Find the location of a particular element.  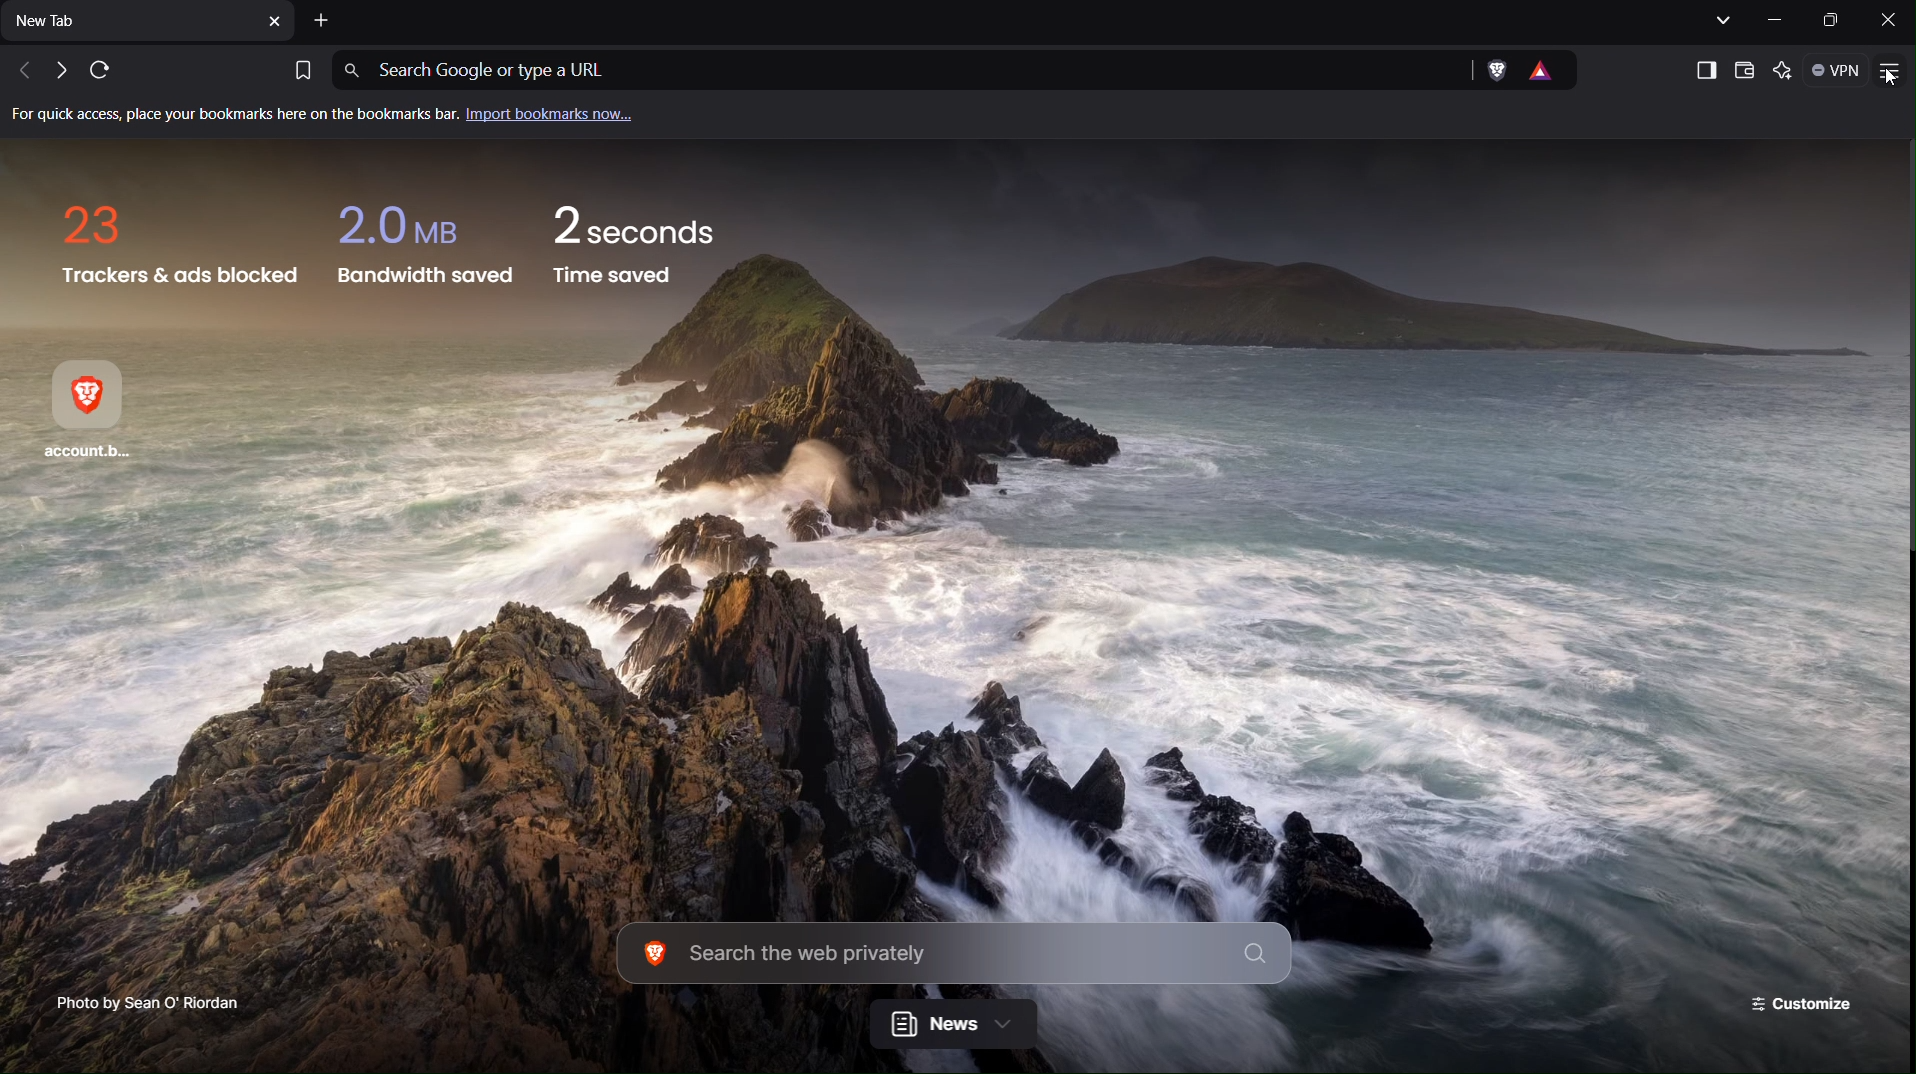

Back is located at coordinates (18, 71).